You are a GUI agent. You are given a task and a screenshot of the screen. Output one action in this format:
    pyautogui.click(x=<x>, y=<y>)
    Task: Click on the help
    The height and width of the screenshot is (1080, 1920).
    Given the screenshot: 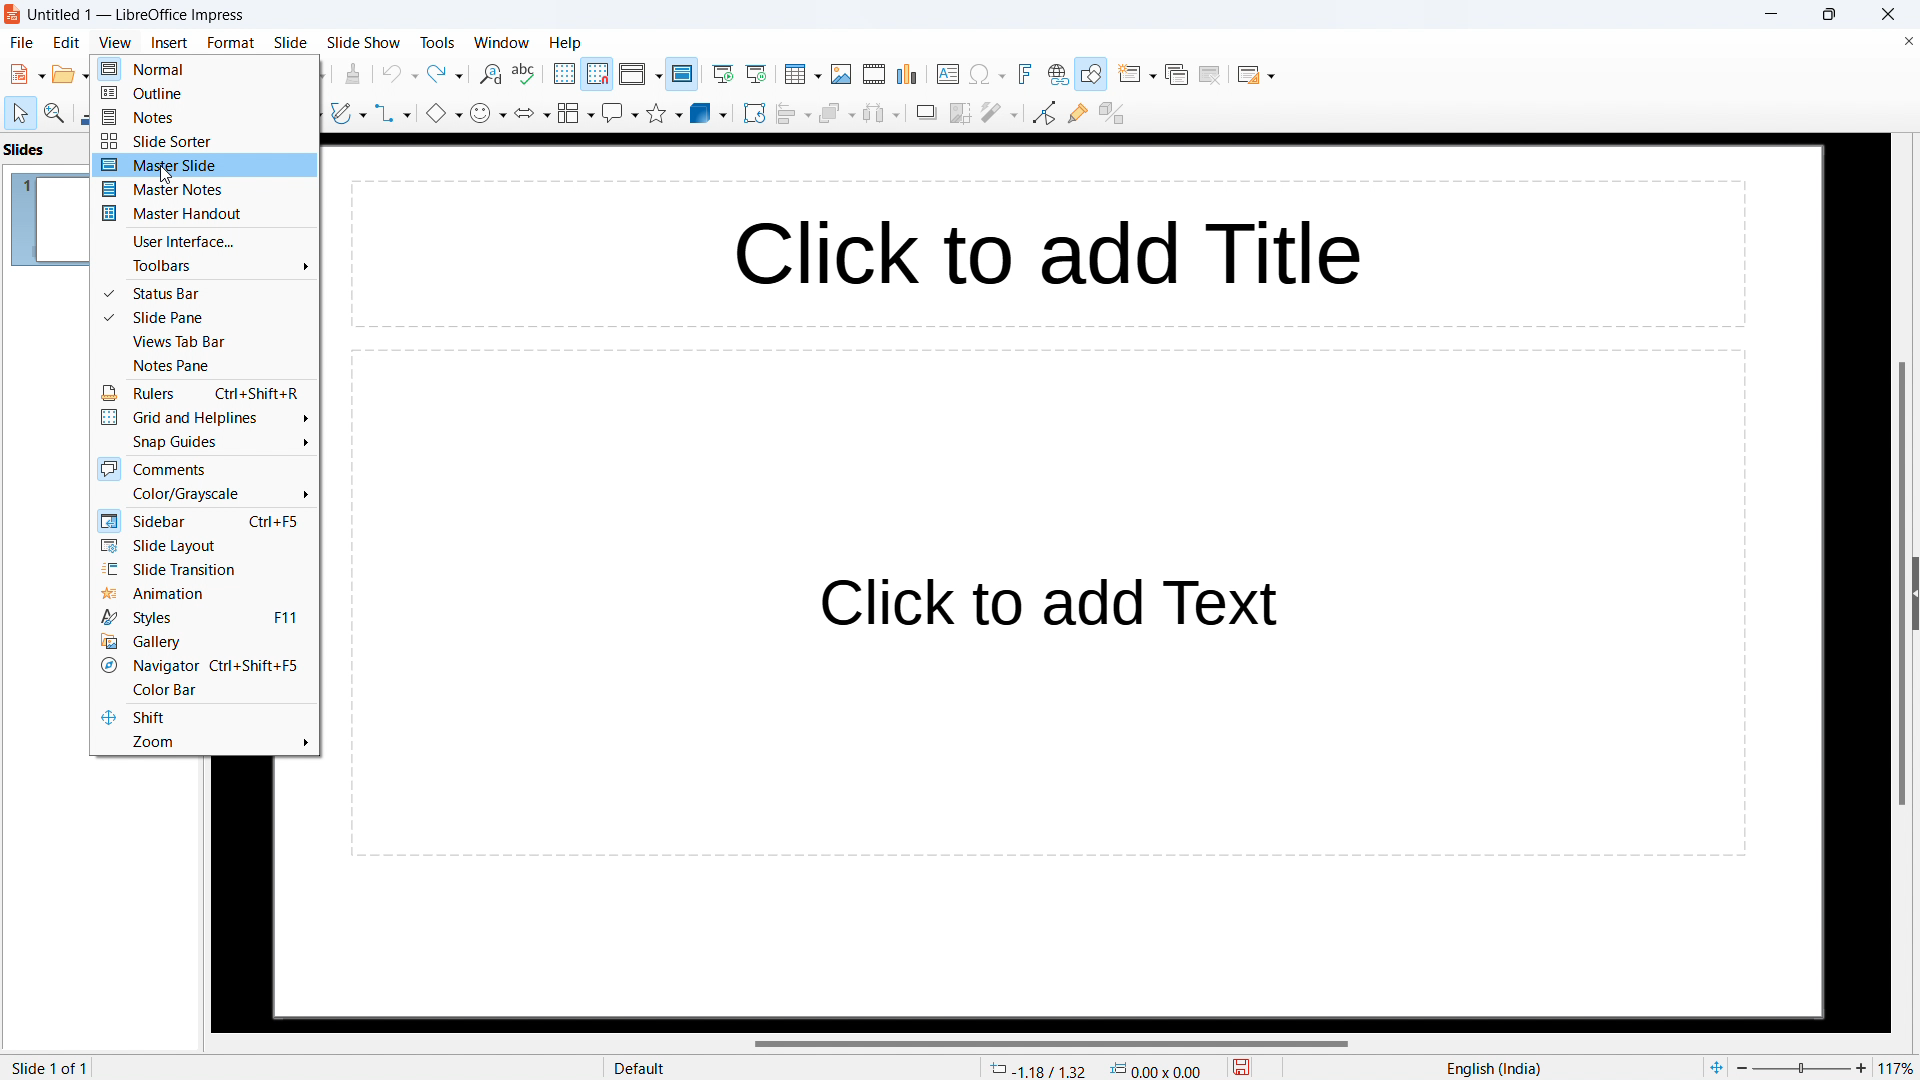 What is the action you would take?
    pyautogui.click(x=565, y=43)
    